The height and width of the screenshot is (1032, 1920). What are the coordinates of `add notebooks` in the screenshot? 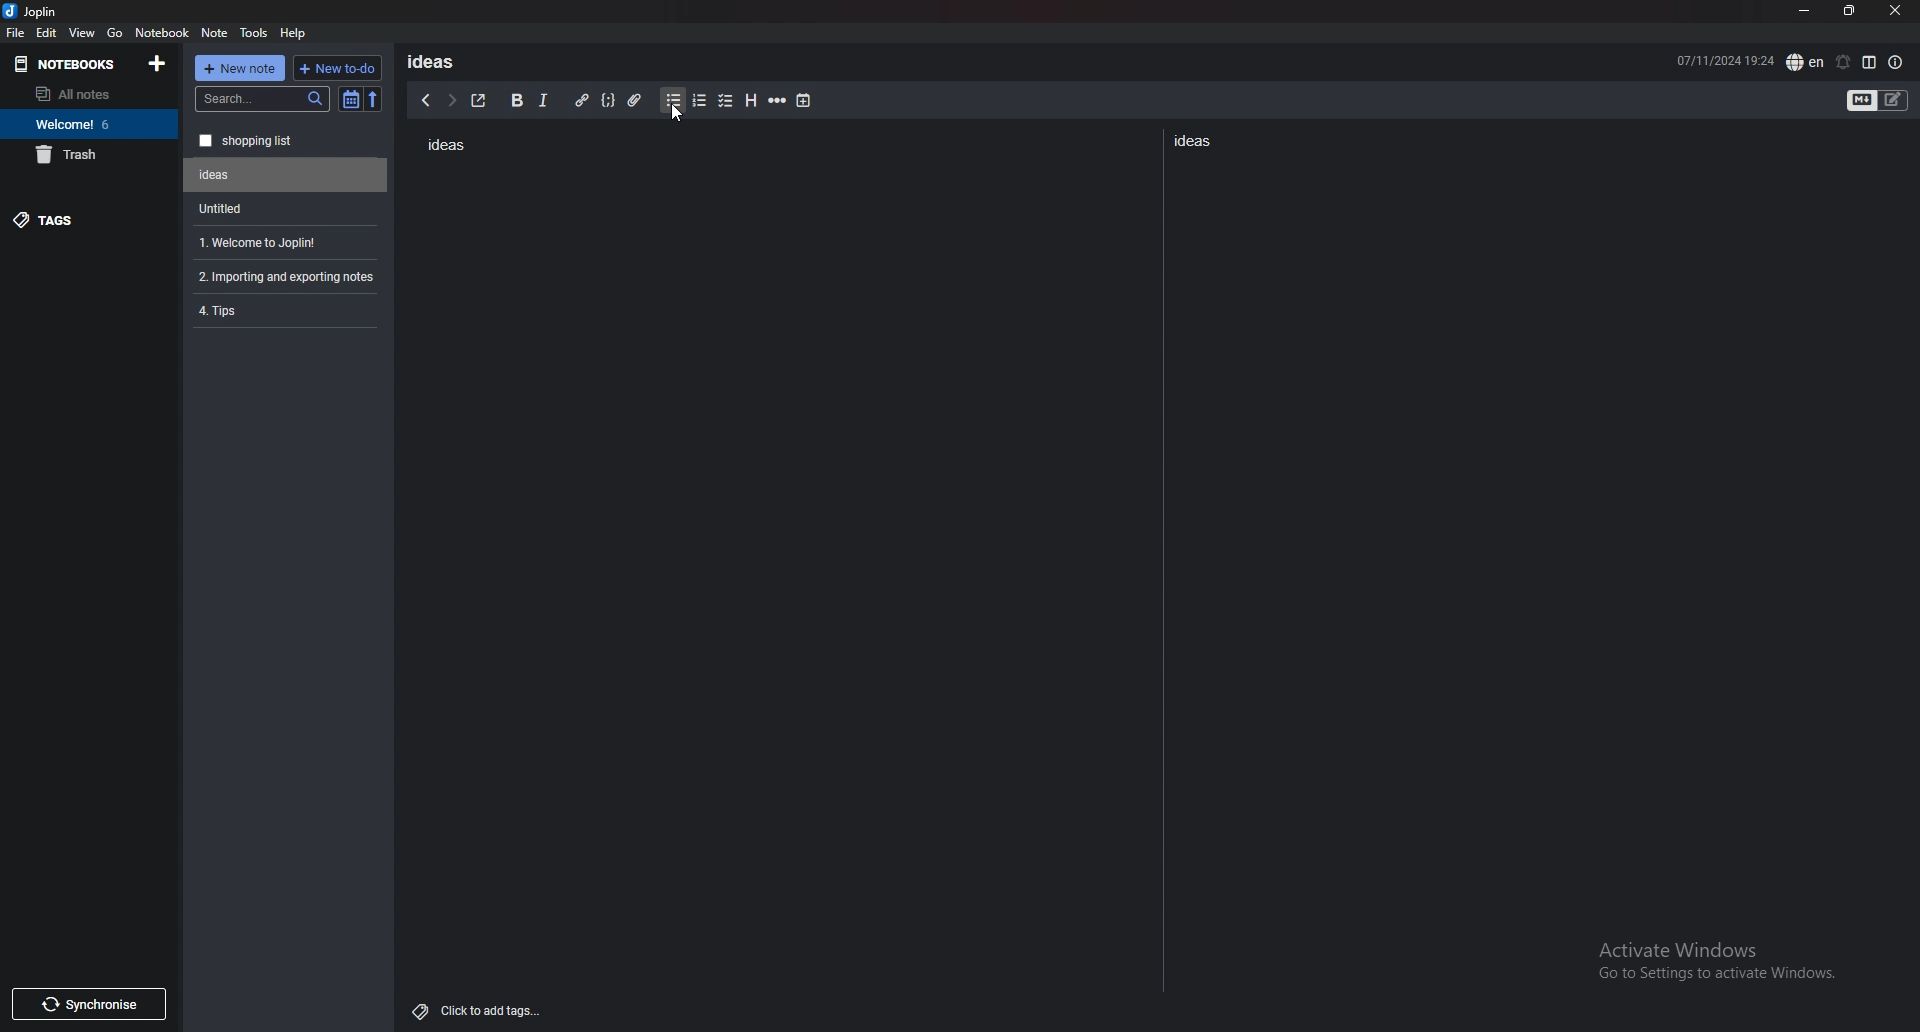 It's located at (157, 62).